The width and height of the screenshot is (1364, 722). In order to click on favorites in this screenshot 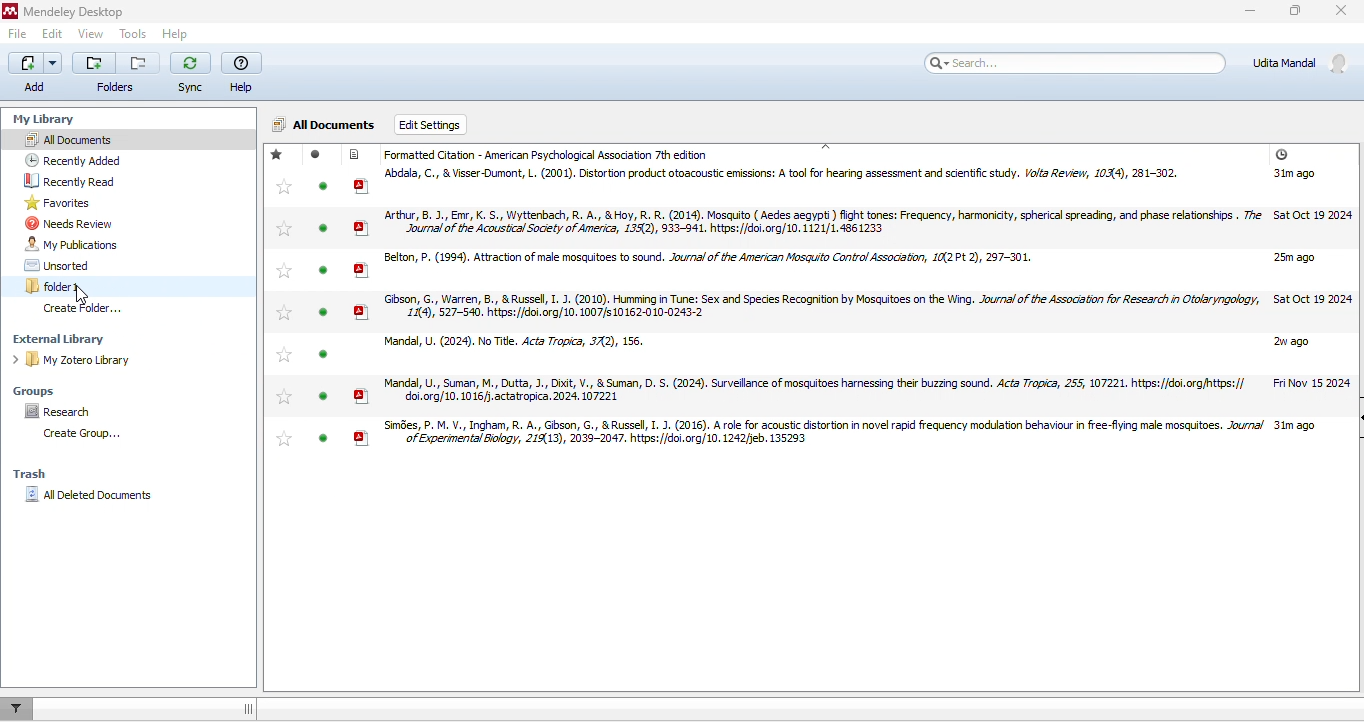, I will do `click(57, 203)`.